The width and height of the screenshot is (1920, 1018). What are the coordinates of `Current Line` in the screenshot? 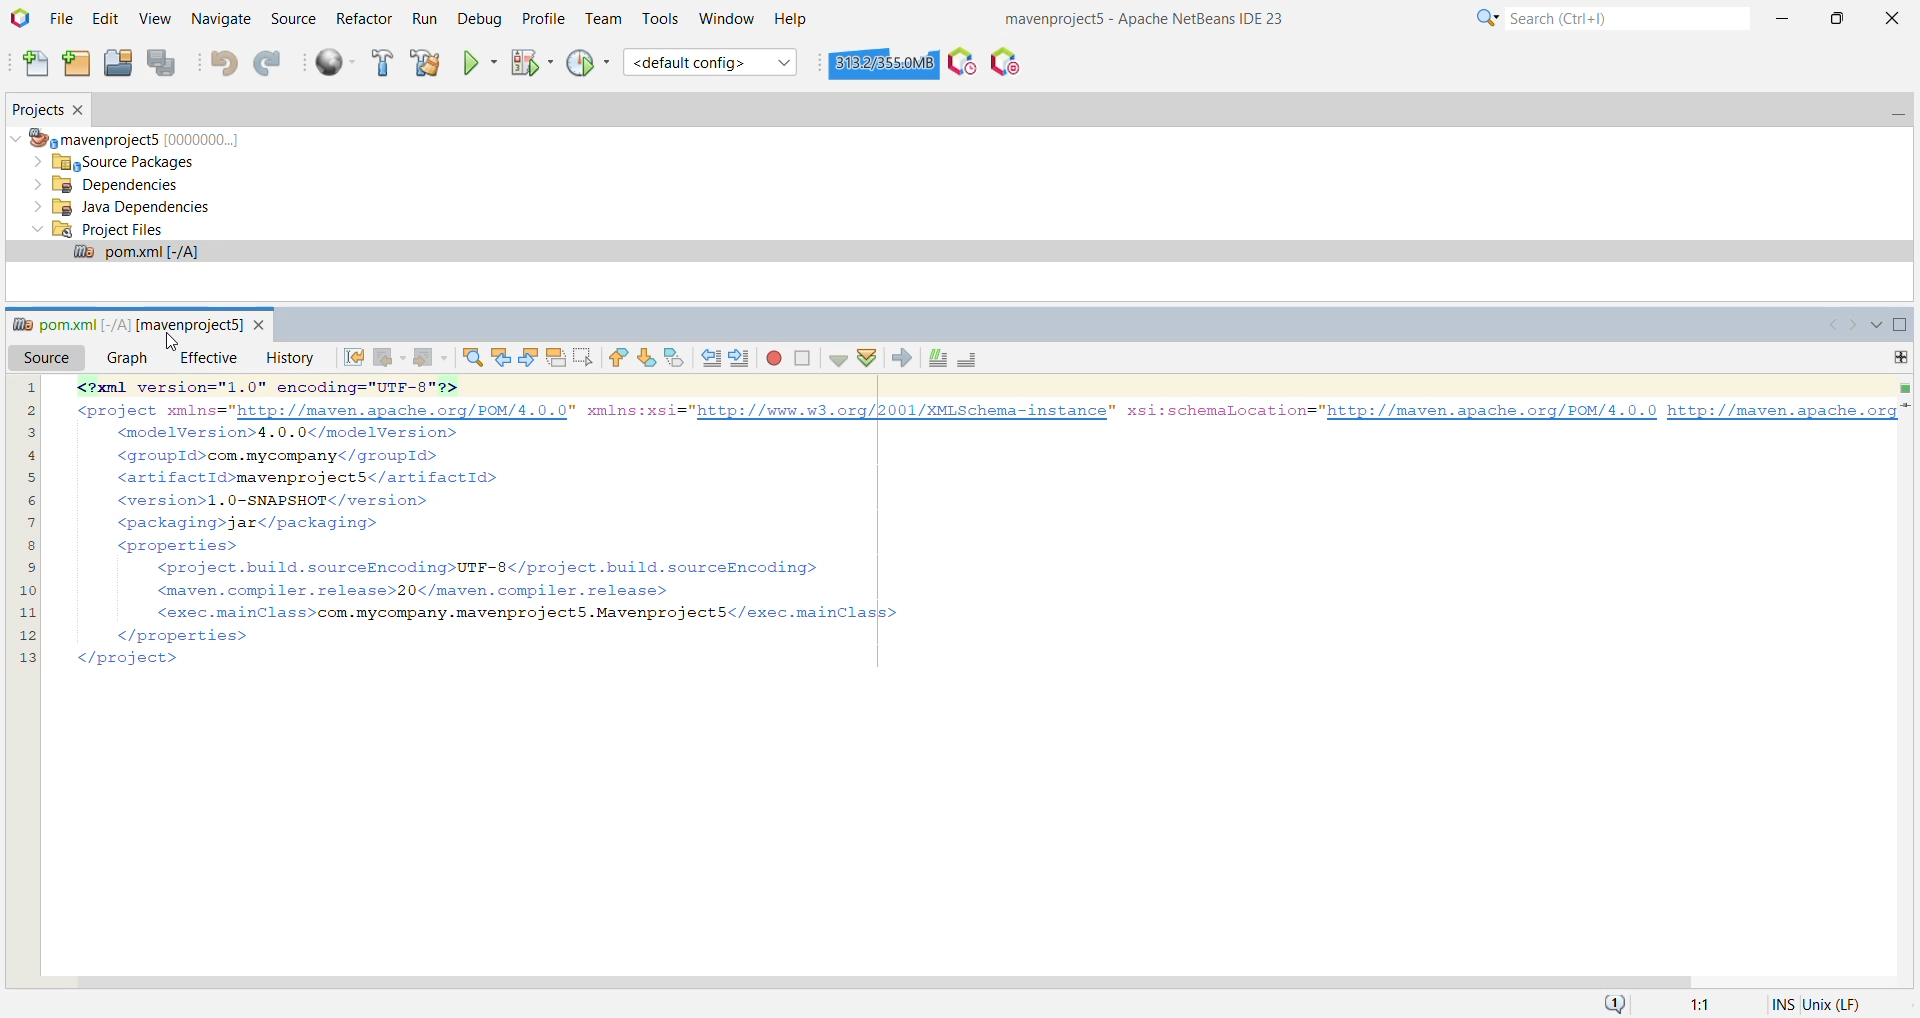 It's located at (1907, 407).